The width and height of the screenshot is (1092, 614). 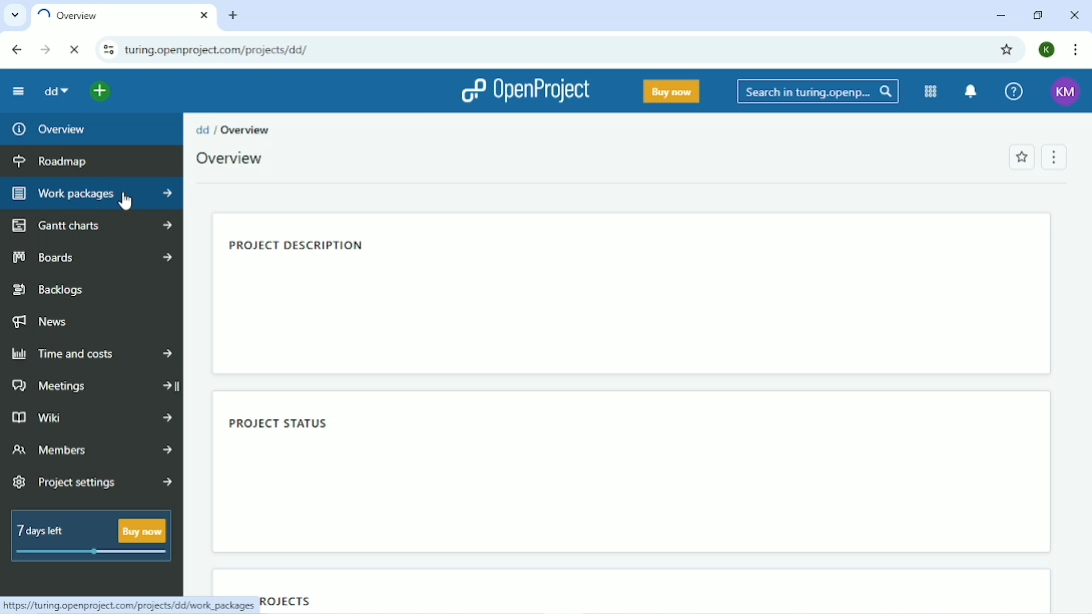 What do you see at coordinates (86, 93) in the screenshot?
I see `Select a project` at bounding box center [86, 93].